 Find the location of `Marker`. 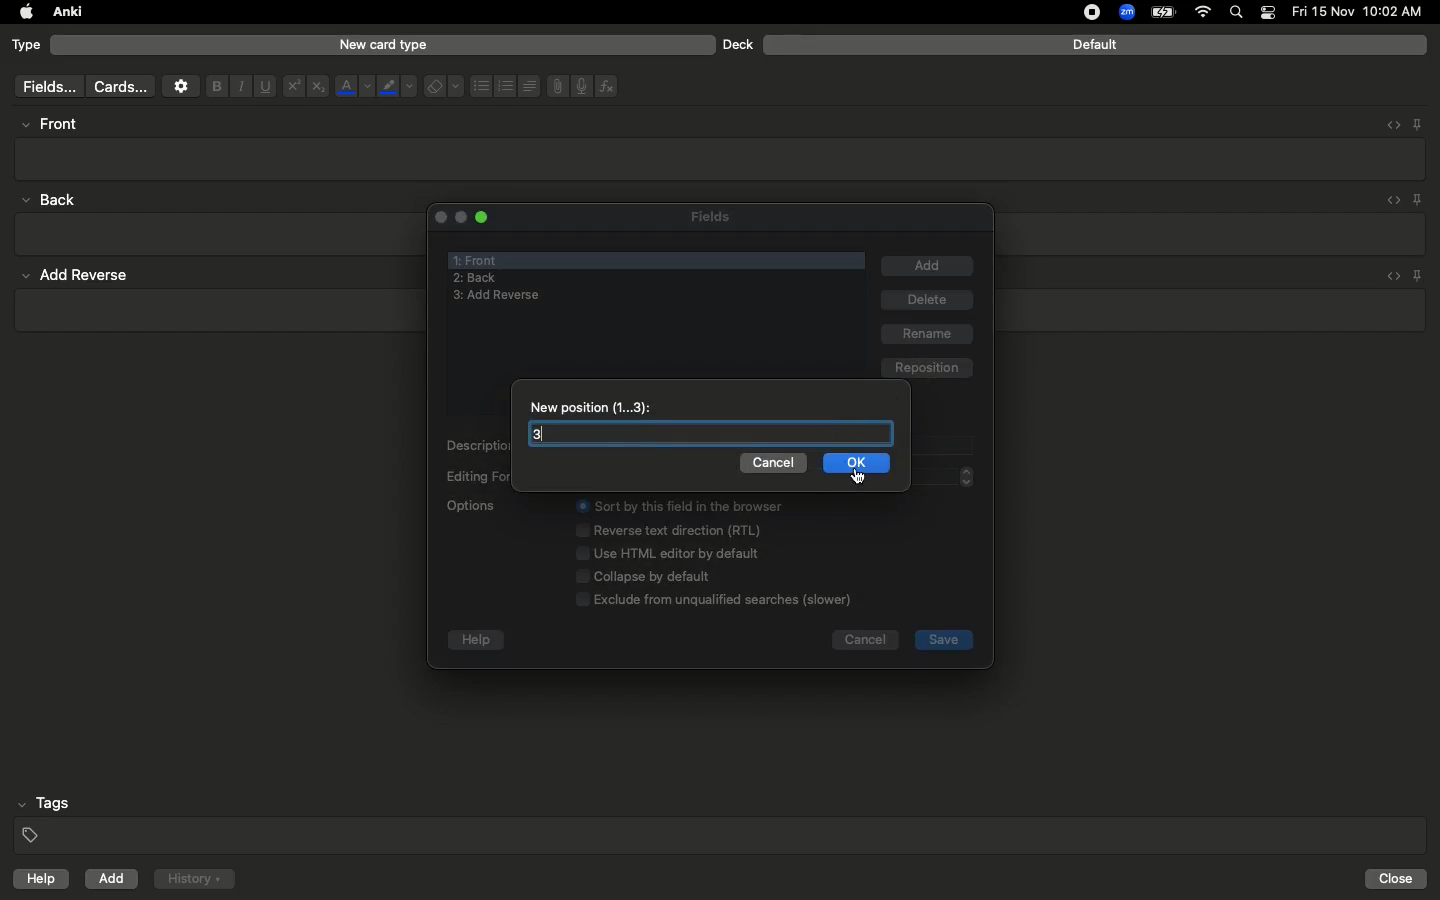

Marker is located at coordinates (397, 88).